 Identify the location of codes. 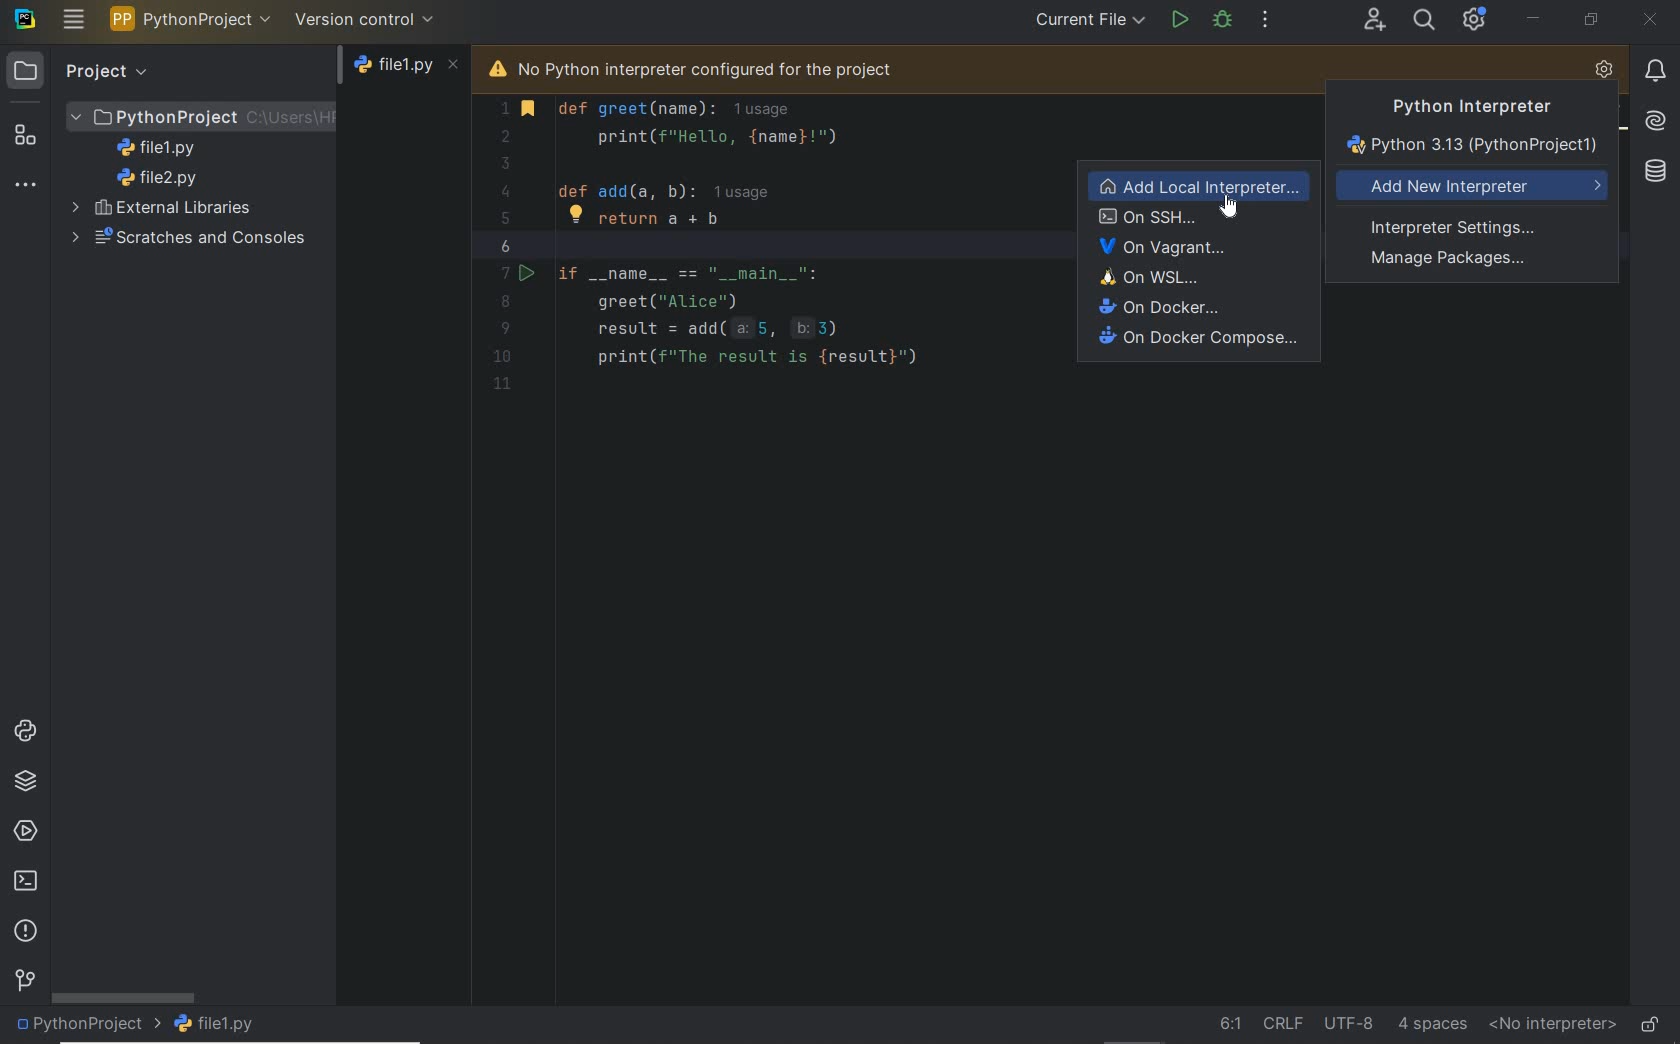
(756, 276).